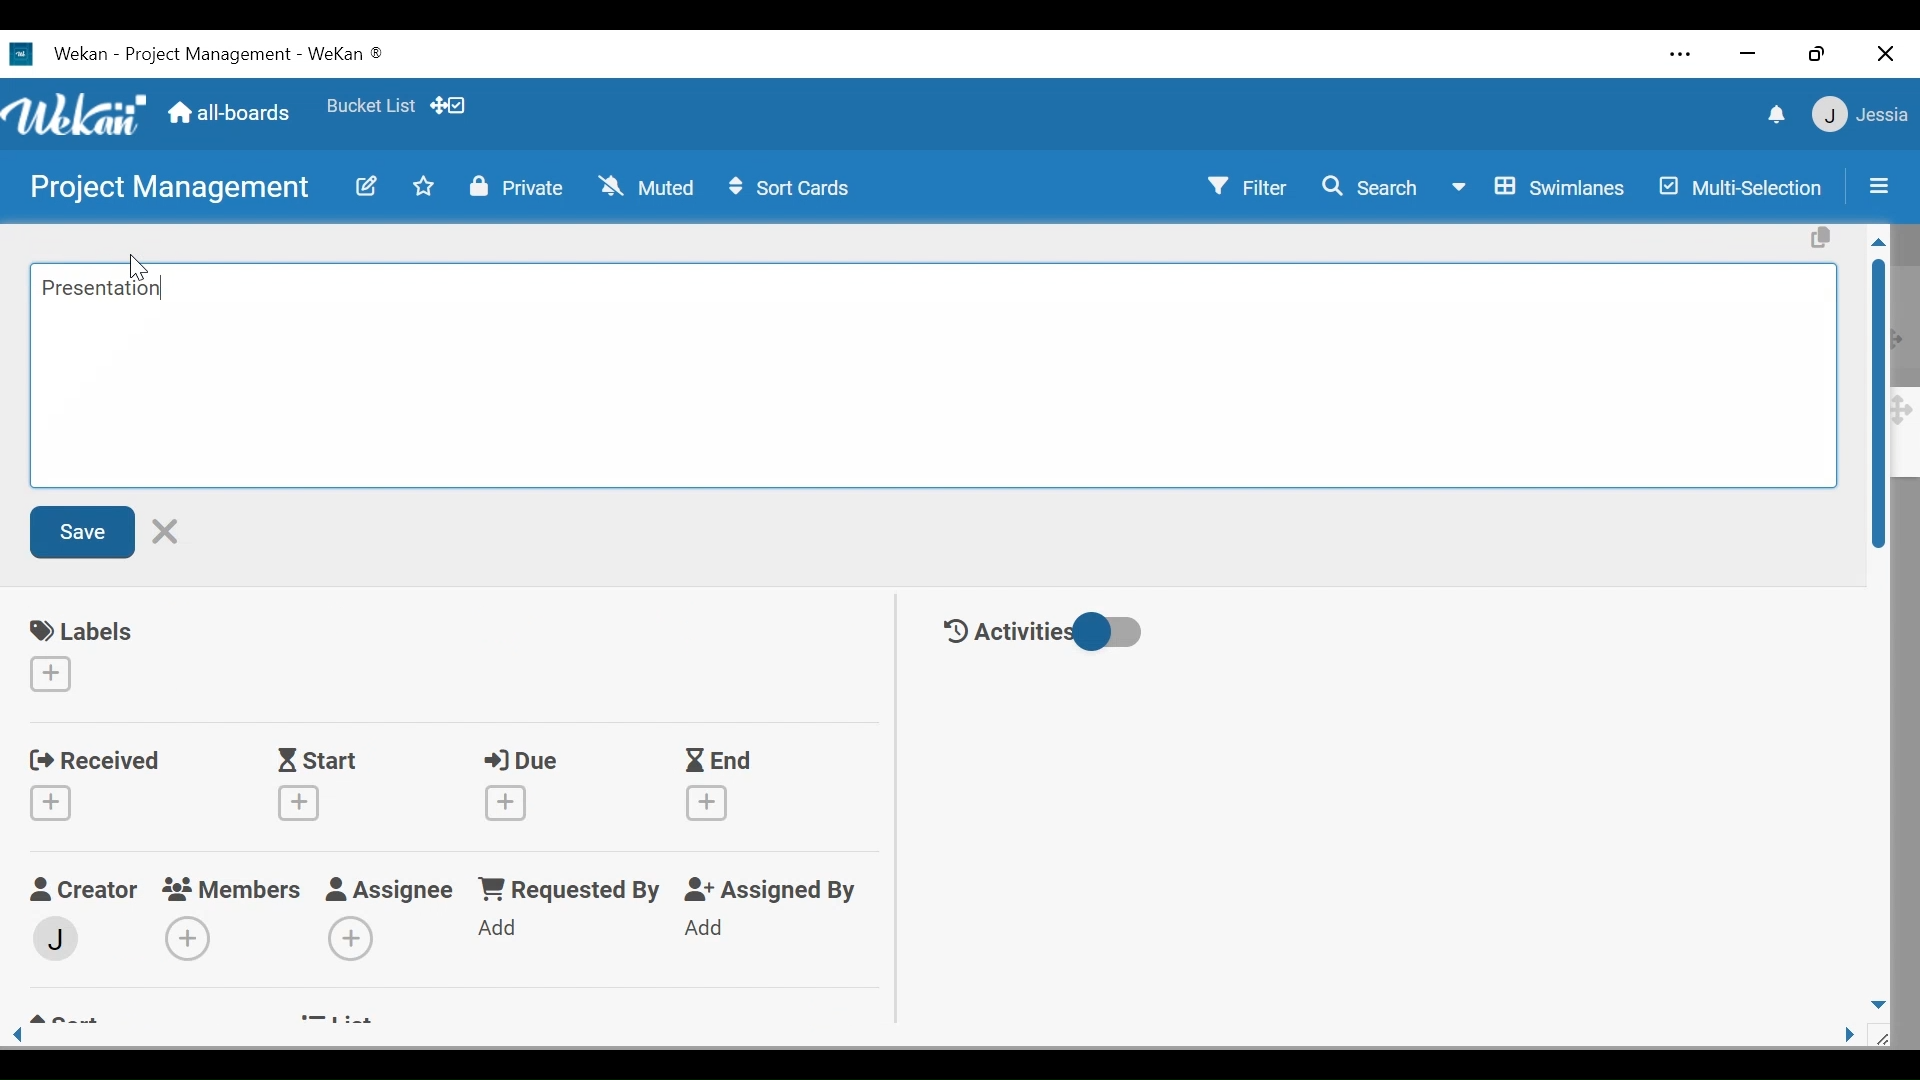 This screenshot has height=1080, width=1920. Describe the element at coordinates (58, 53) in the screenshot. I see `Wekan Desktop icon` at that location.